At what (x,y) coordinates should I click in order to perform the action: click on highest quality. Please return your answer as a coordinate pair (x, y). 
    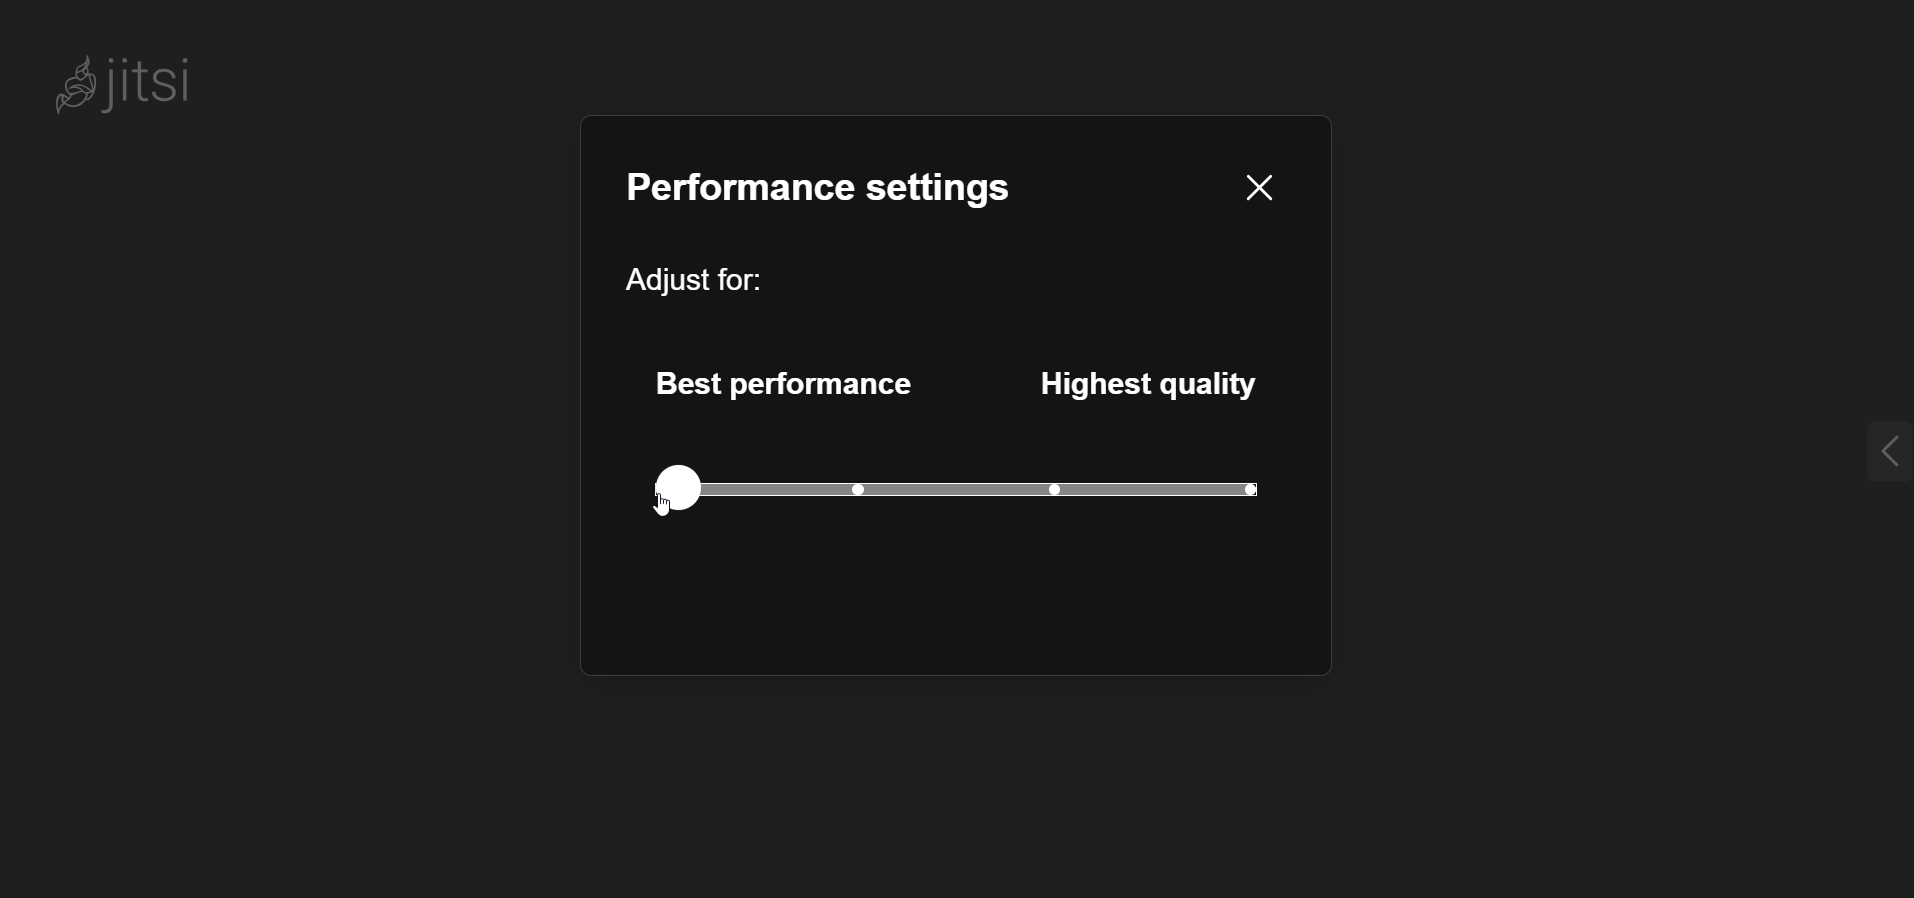
    Looking at the image, I should click on (1159, 382).